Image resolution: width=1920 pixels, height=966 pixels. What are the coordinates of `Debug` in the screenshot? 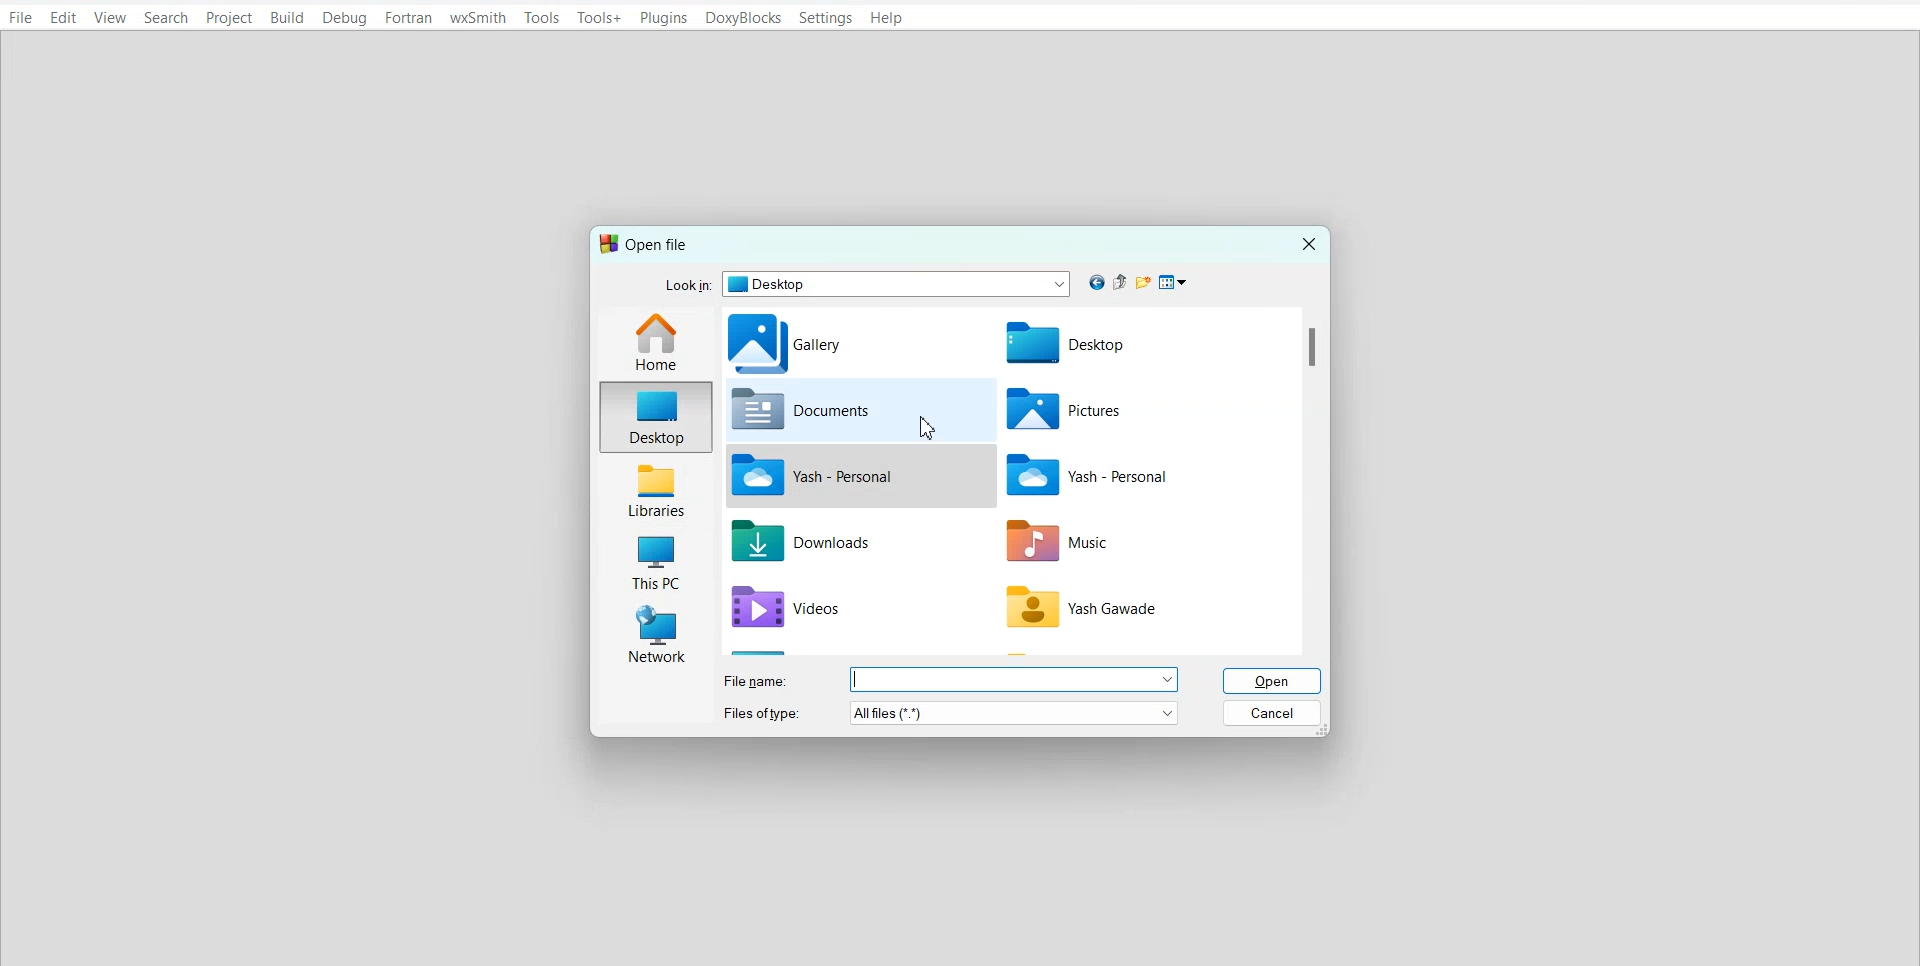 It's located at (344, 19).